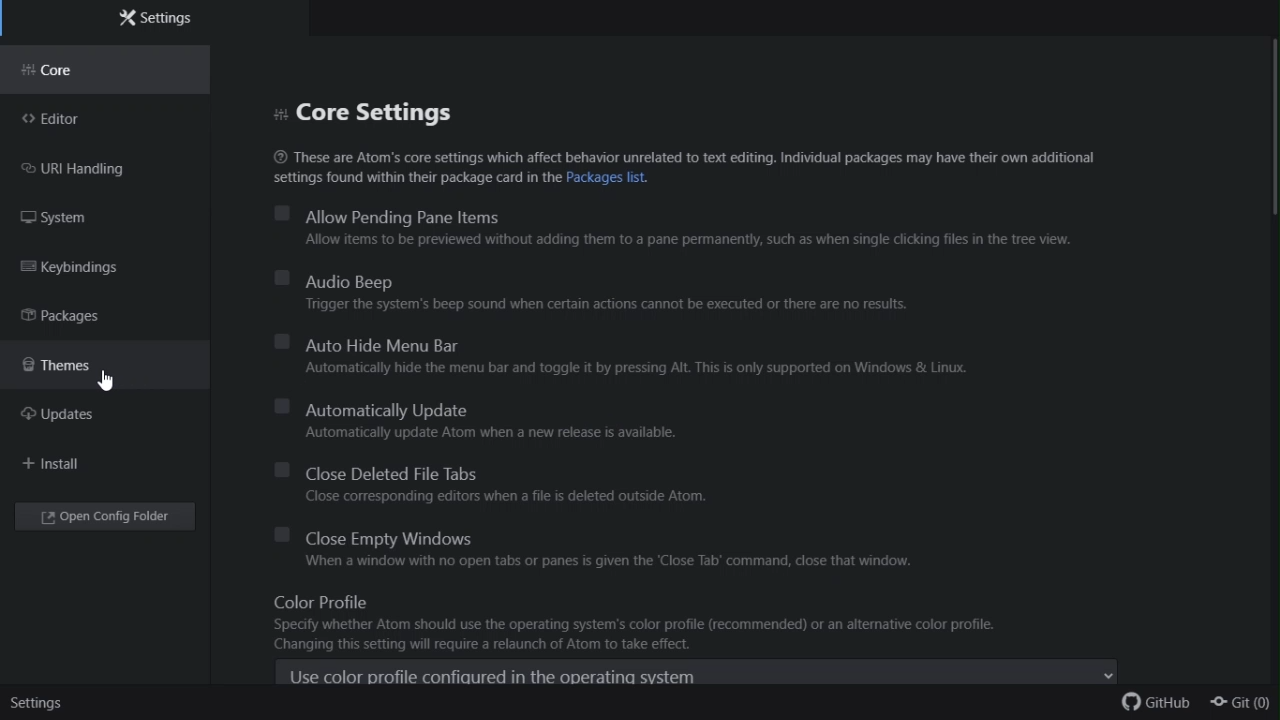  What do you see at coordinates (93, 366) in the screenshot?
I see `themes` at bounding box center [93, 366].